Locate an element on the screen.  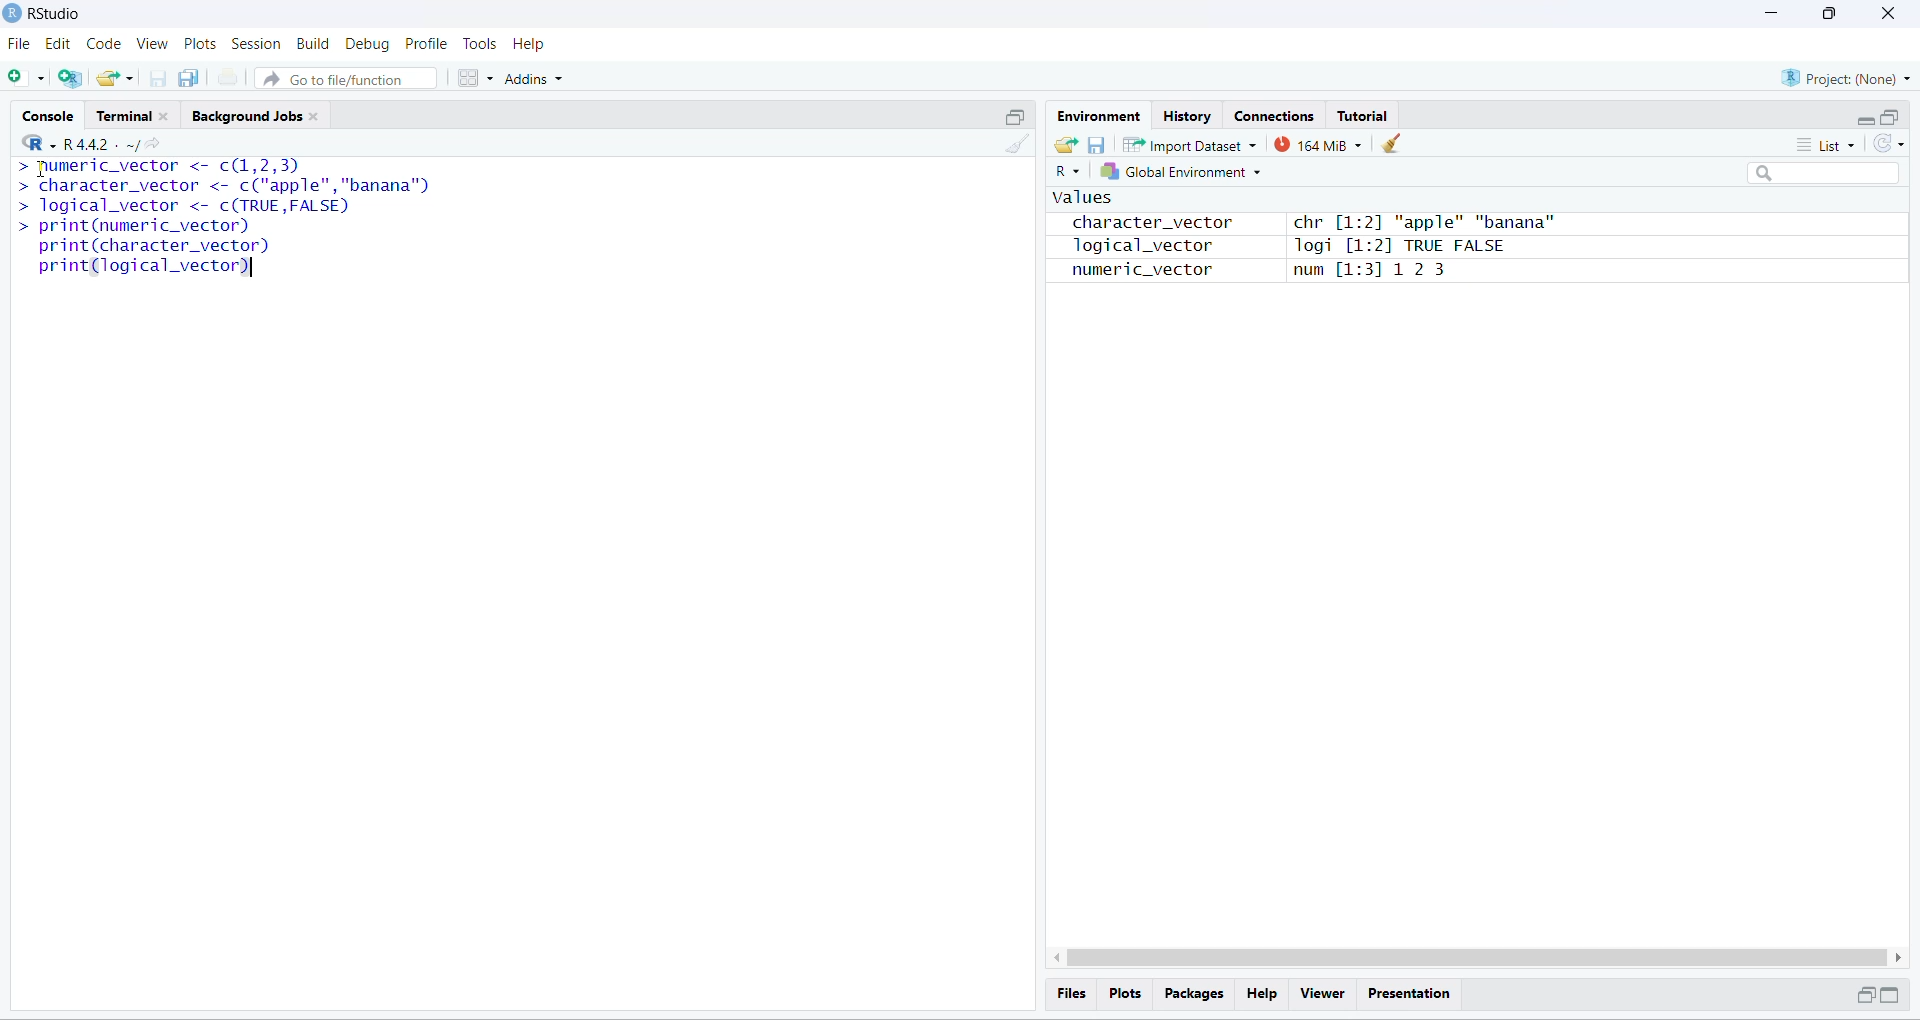
chr [1:2] "apple" "banana" is located at coordinates (1423, 224).